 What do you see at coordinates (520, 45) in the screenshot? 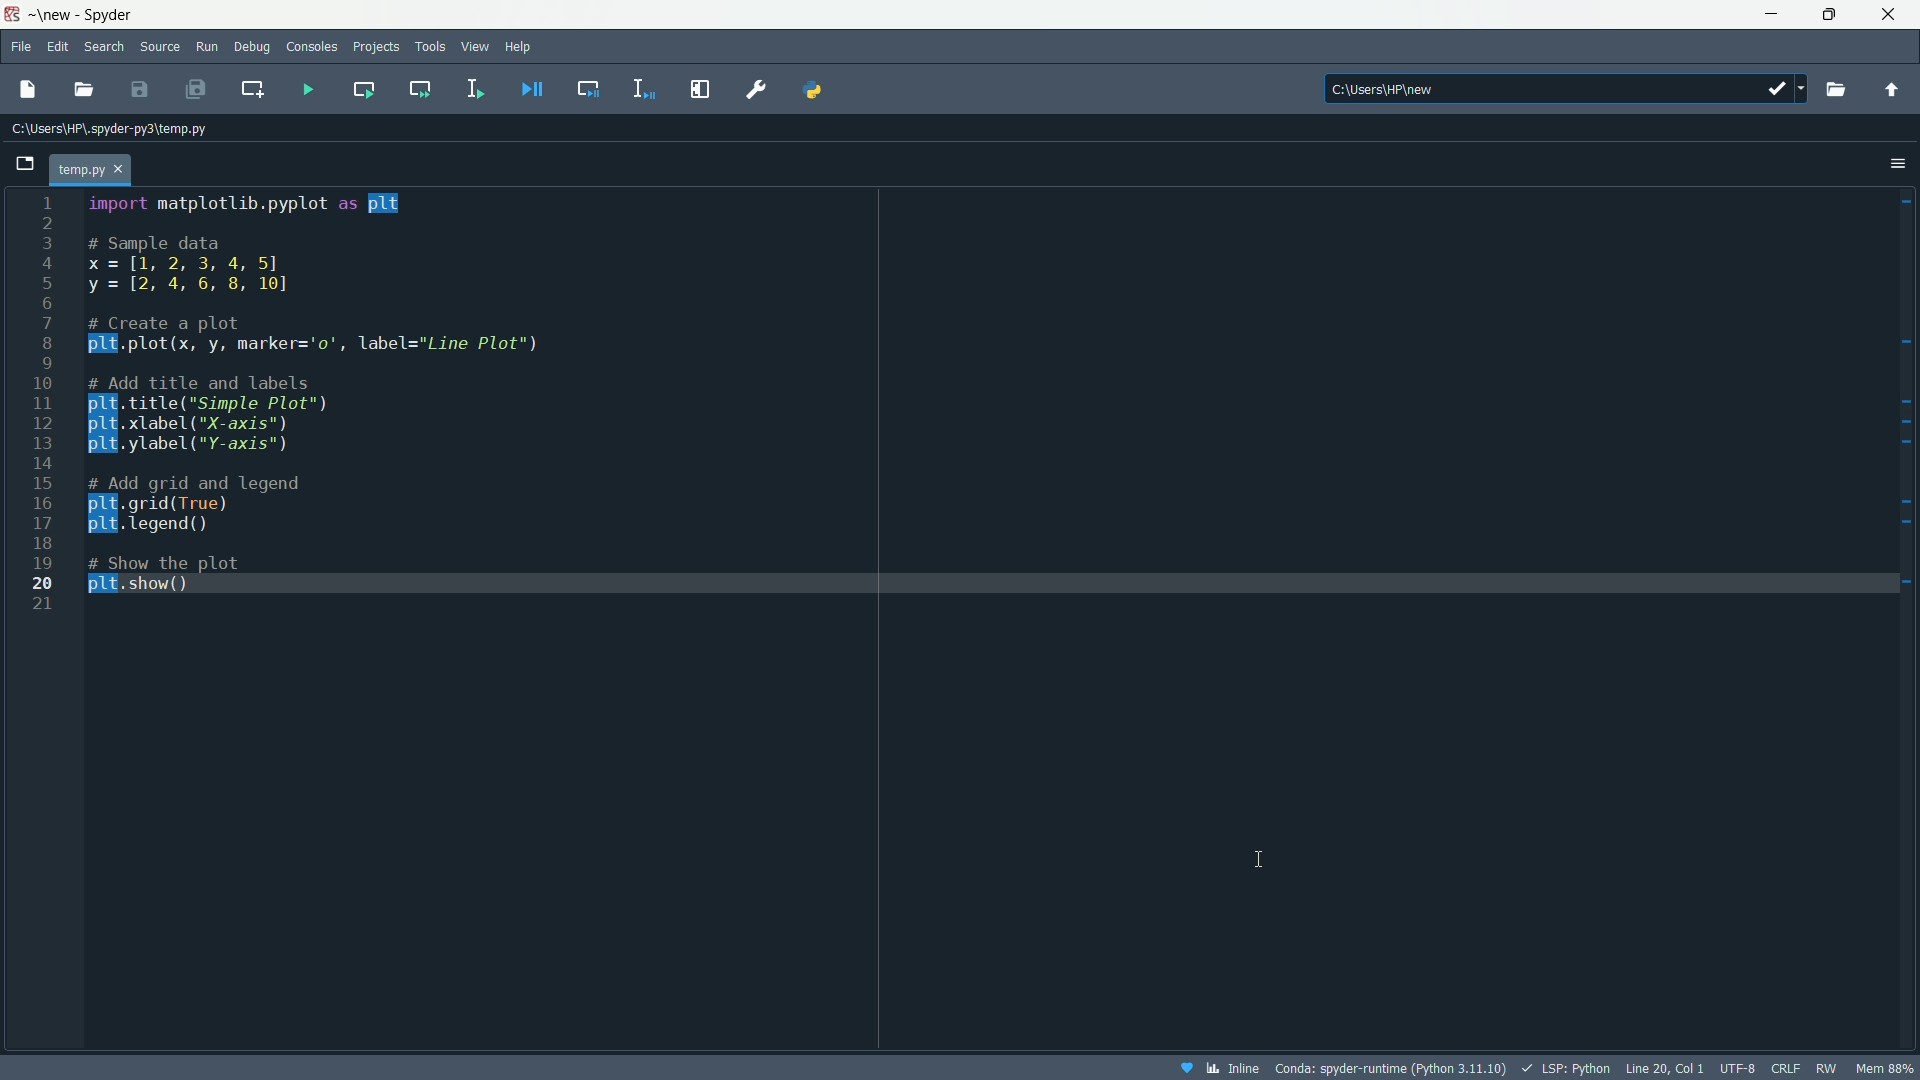
I see `help` at bounding box center [520, 45].